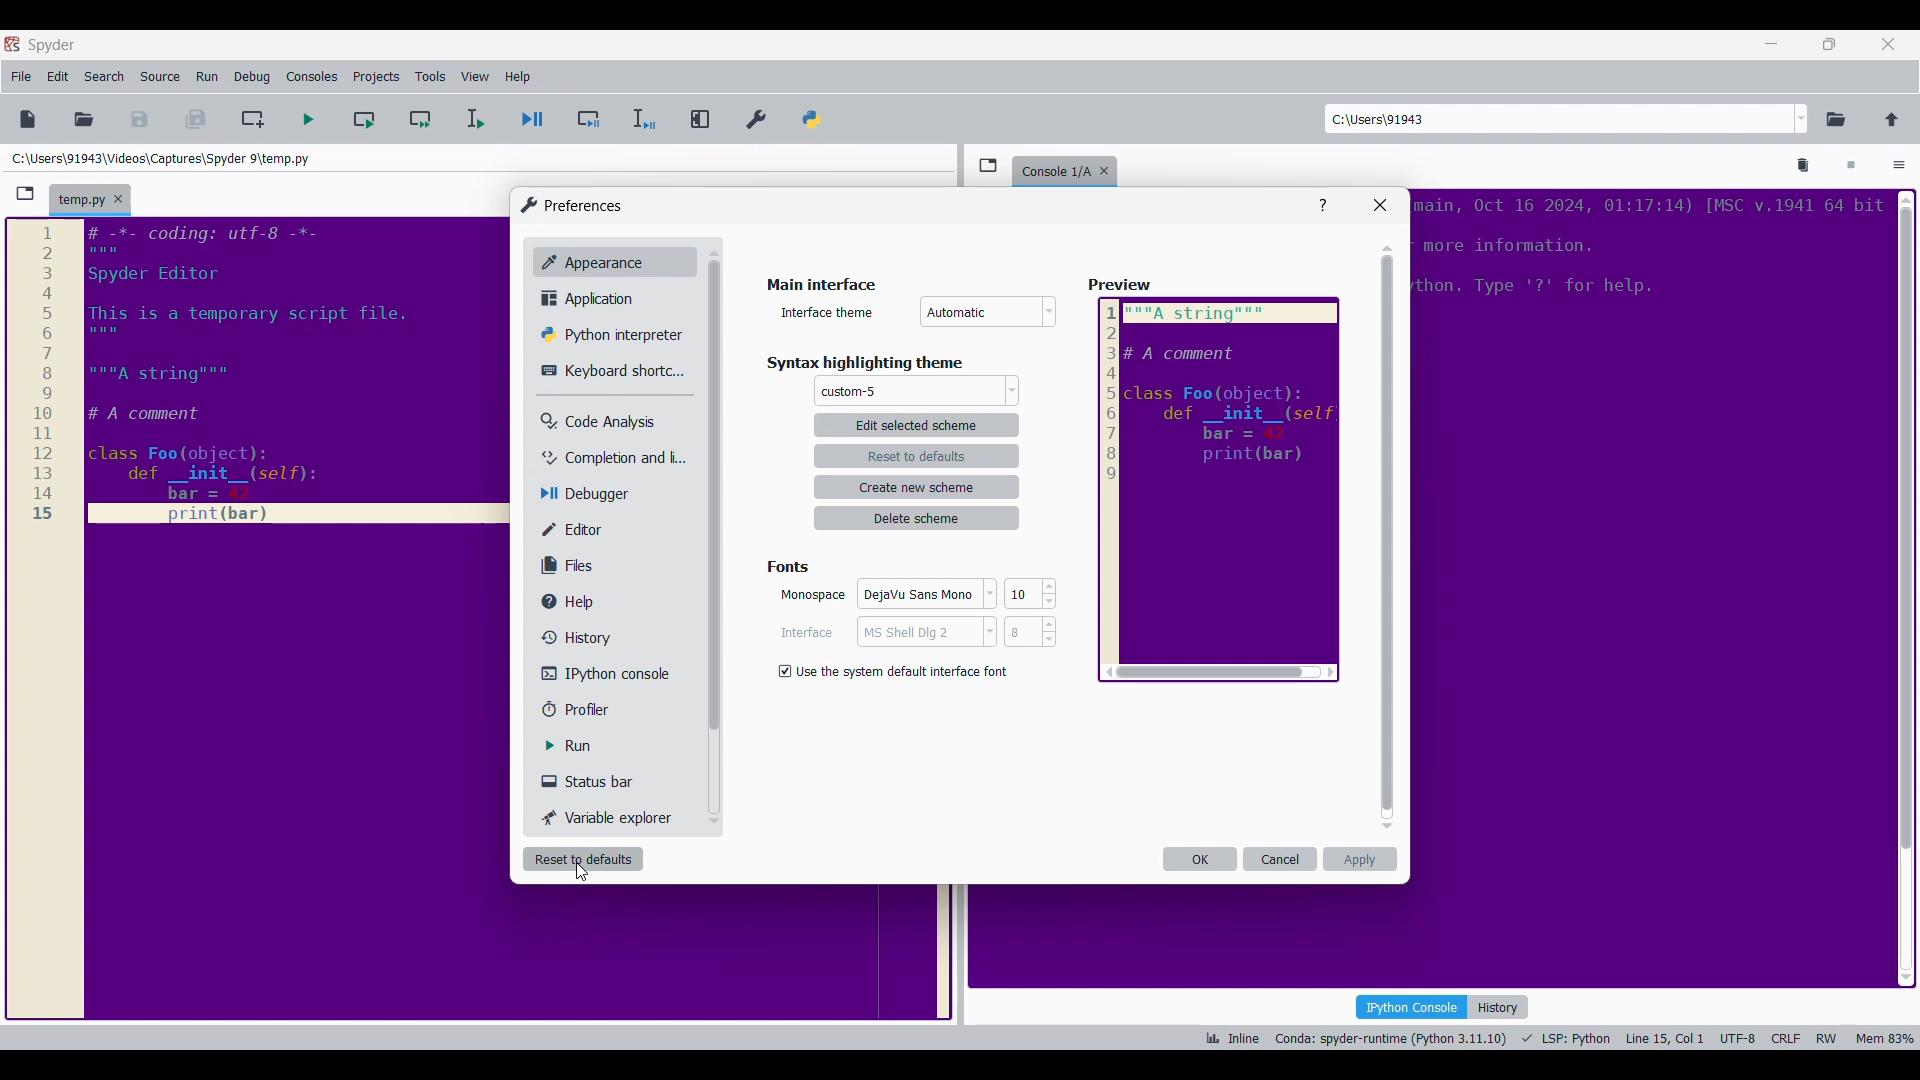 This screenshot has width=1920, height=1080. What do you see at coordinates (366, 119) in the screenshot?
I see `Run current cell` at bounding box center [366, 119].